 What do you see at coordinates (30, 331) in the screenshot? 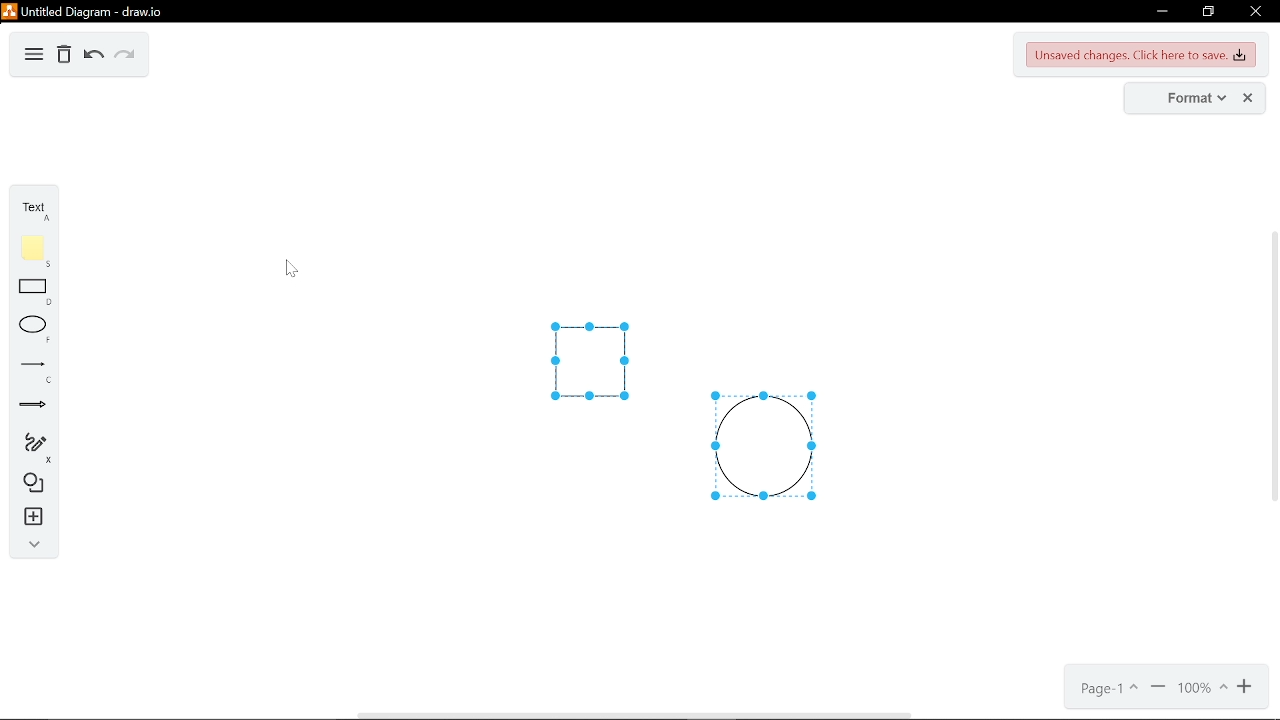
I see `ellipse` at bounding box center [30, 331].